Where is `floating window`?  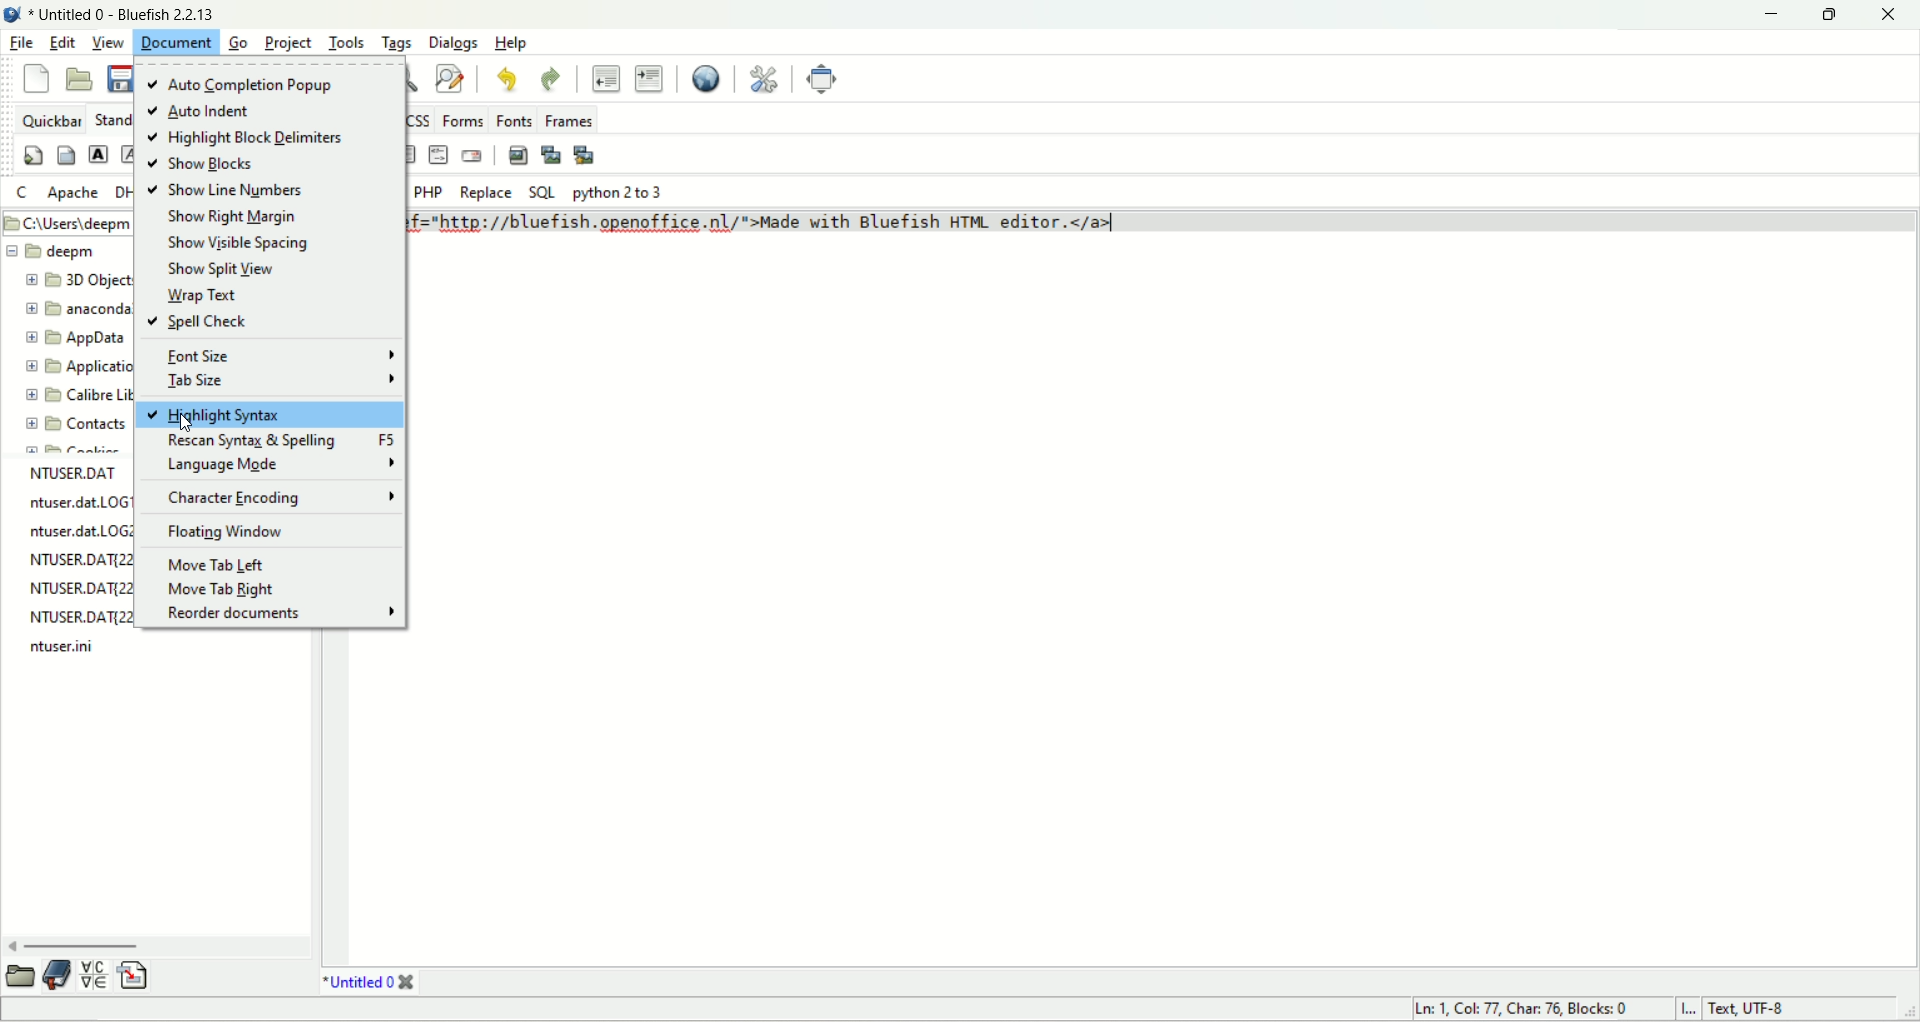 floating window is located at coordinates (225, 532).